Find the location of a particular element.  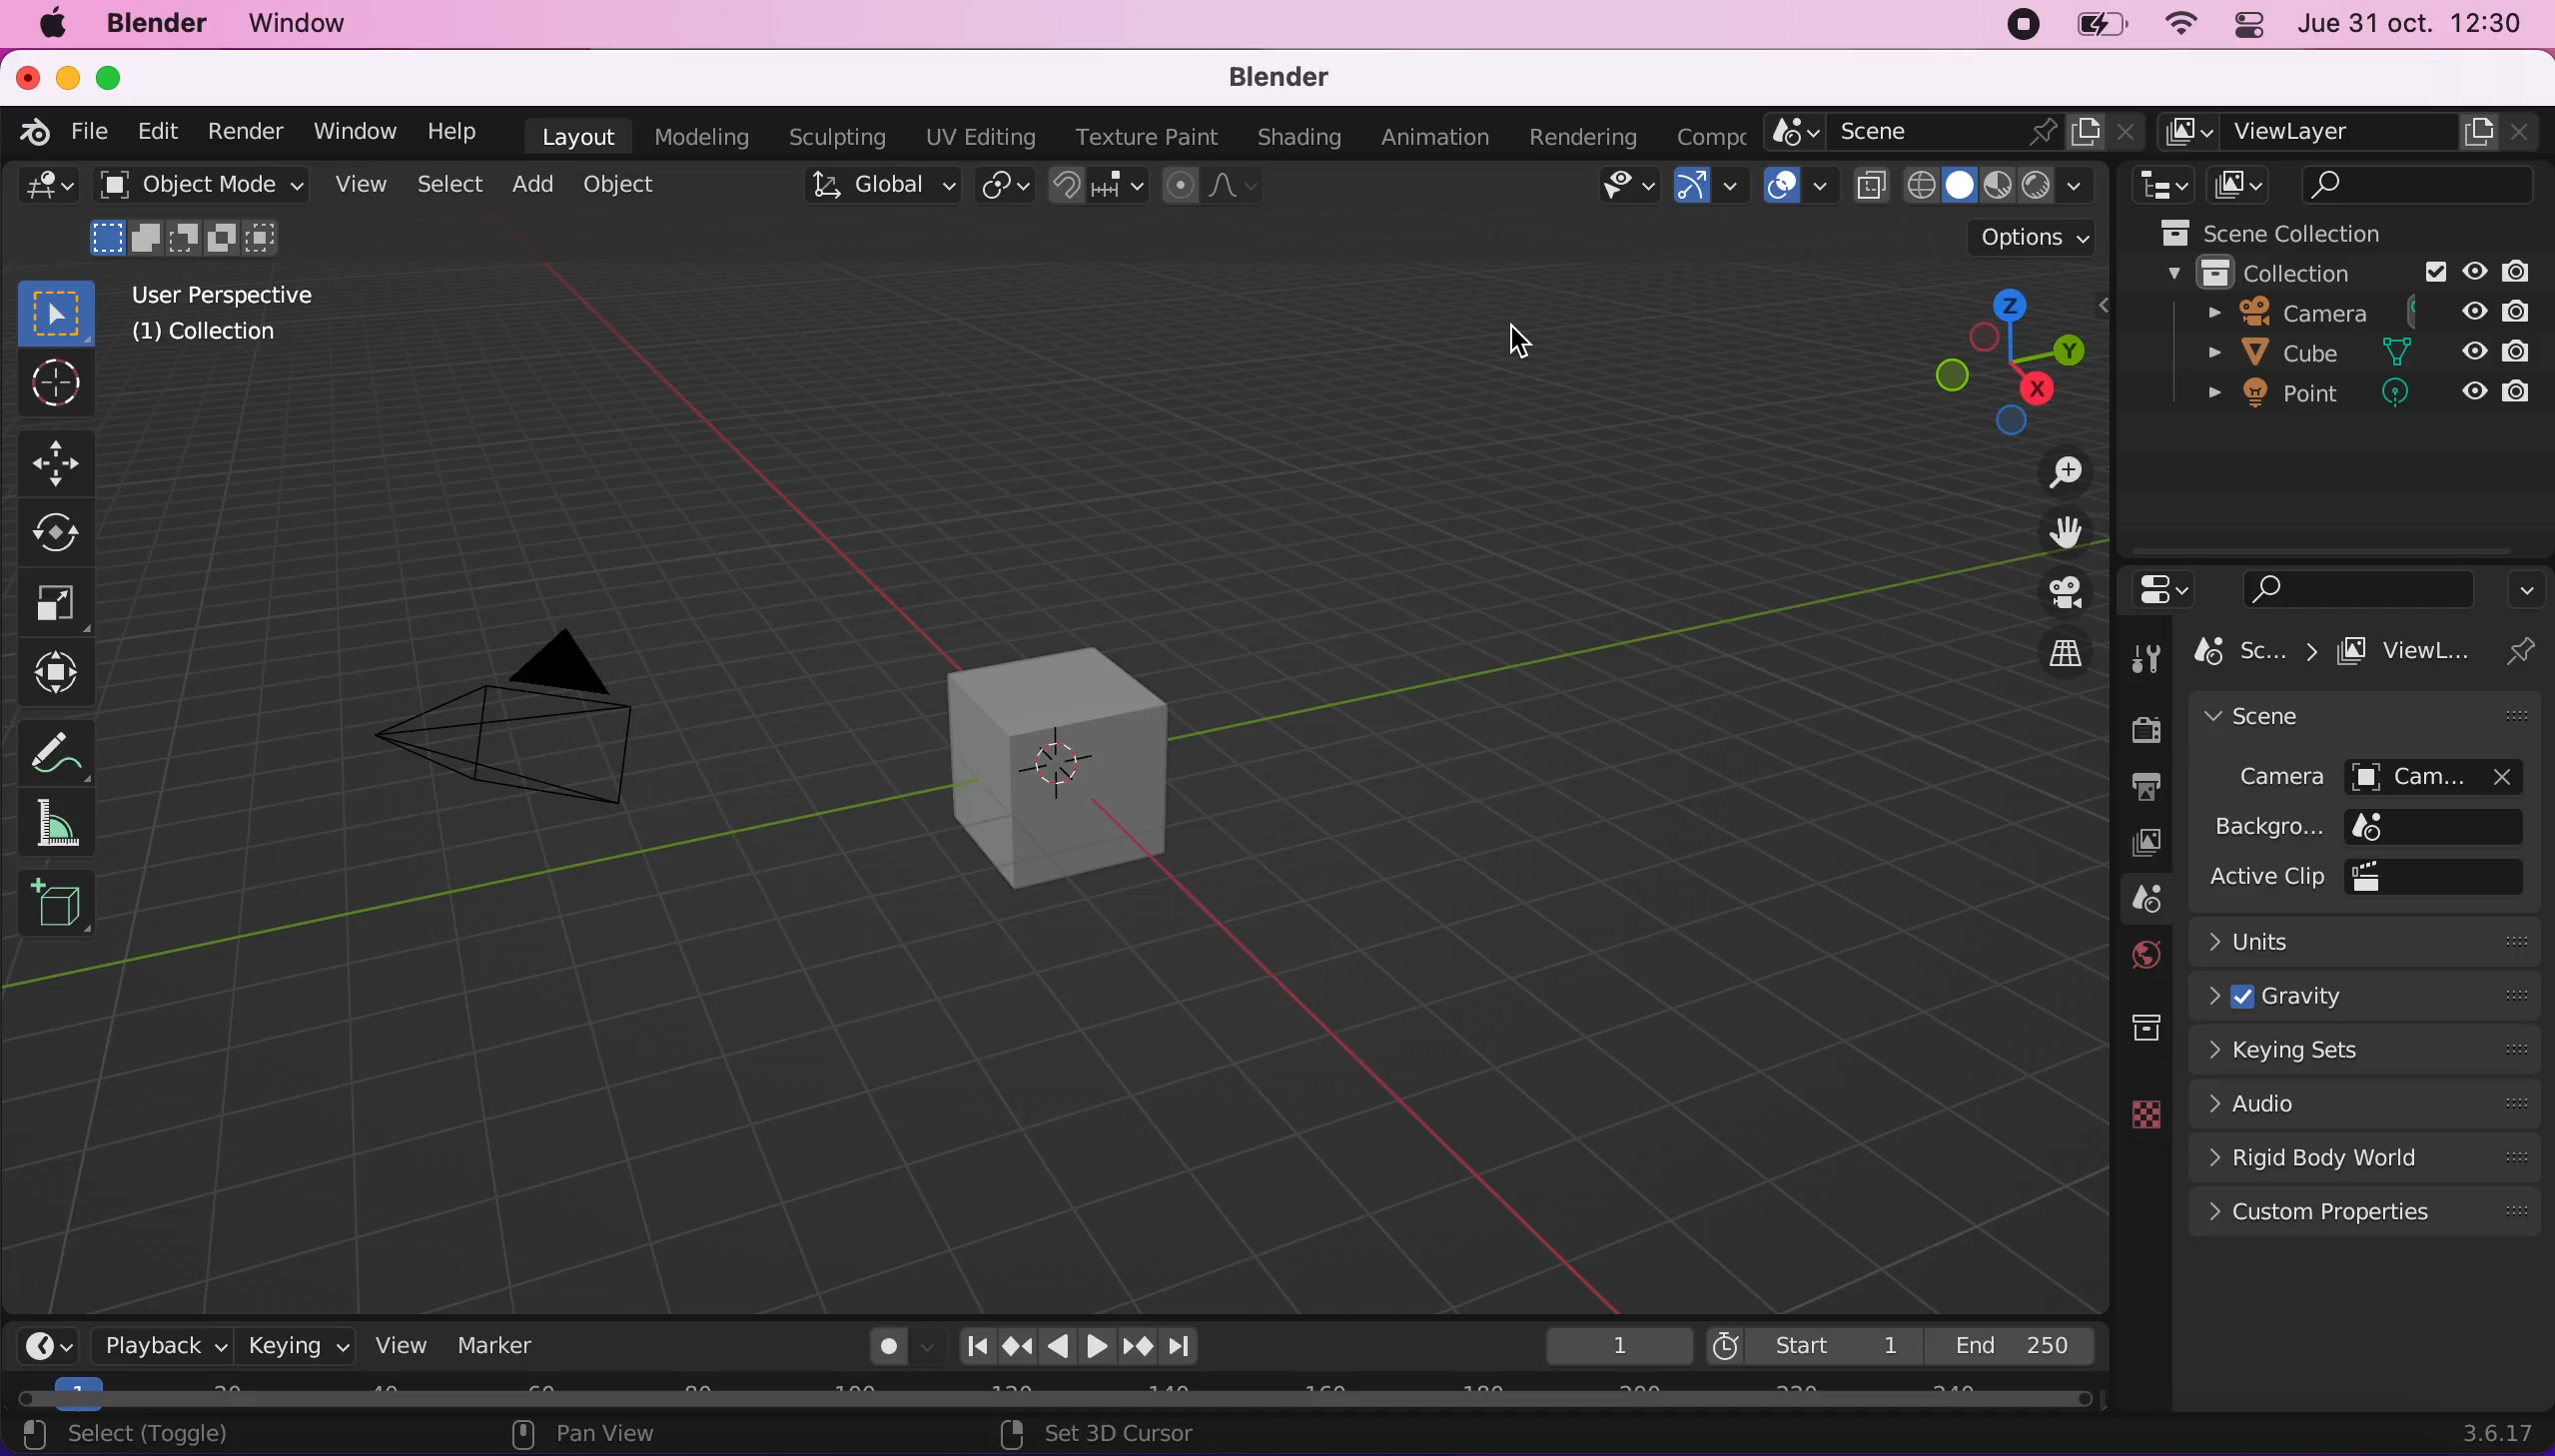

rotate is located at coordinates (59, 532).